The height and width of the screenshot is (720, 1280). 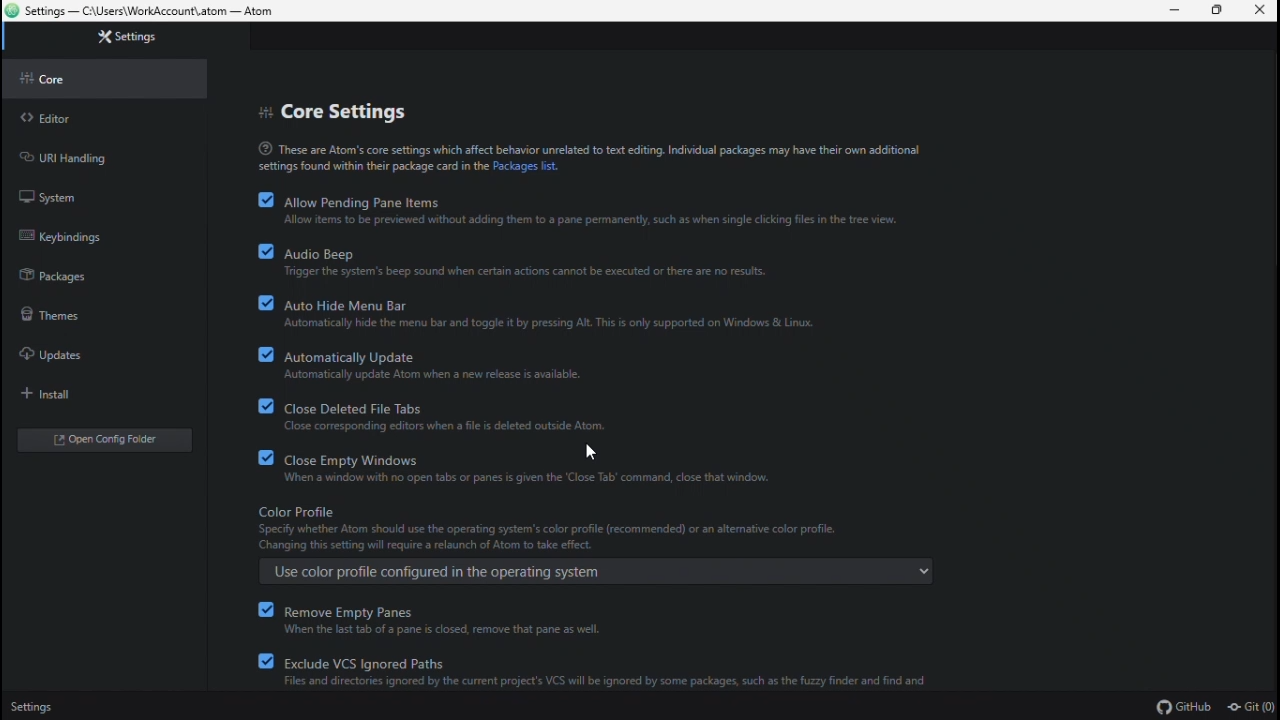 What do you see at coordinates (458, 620) in the screenshot?
I see `remove empty panes` at bounding box center [458, 620].